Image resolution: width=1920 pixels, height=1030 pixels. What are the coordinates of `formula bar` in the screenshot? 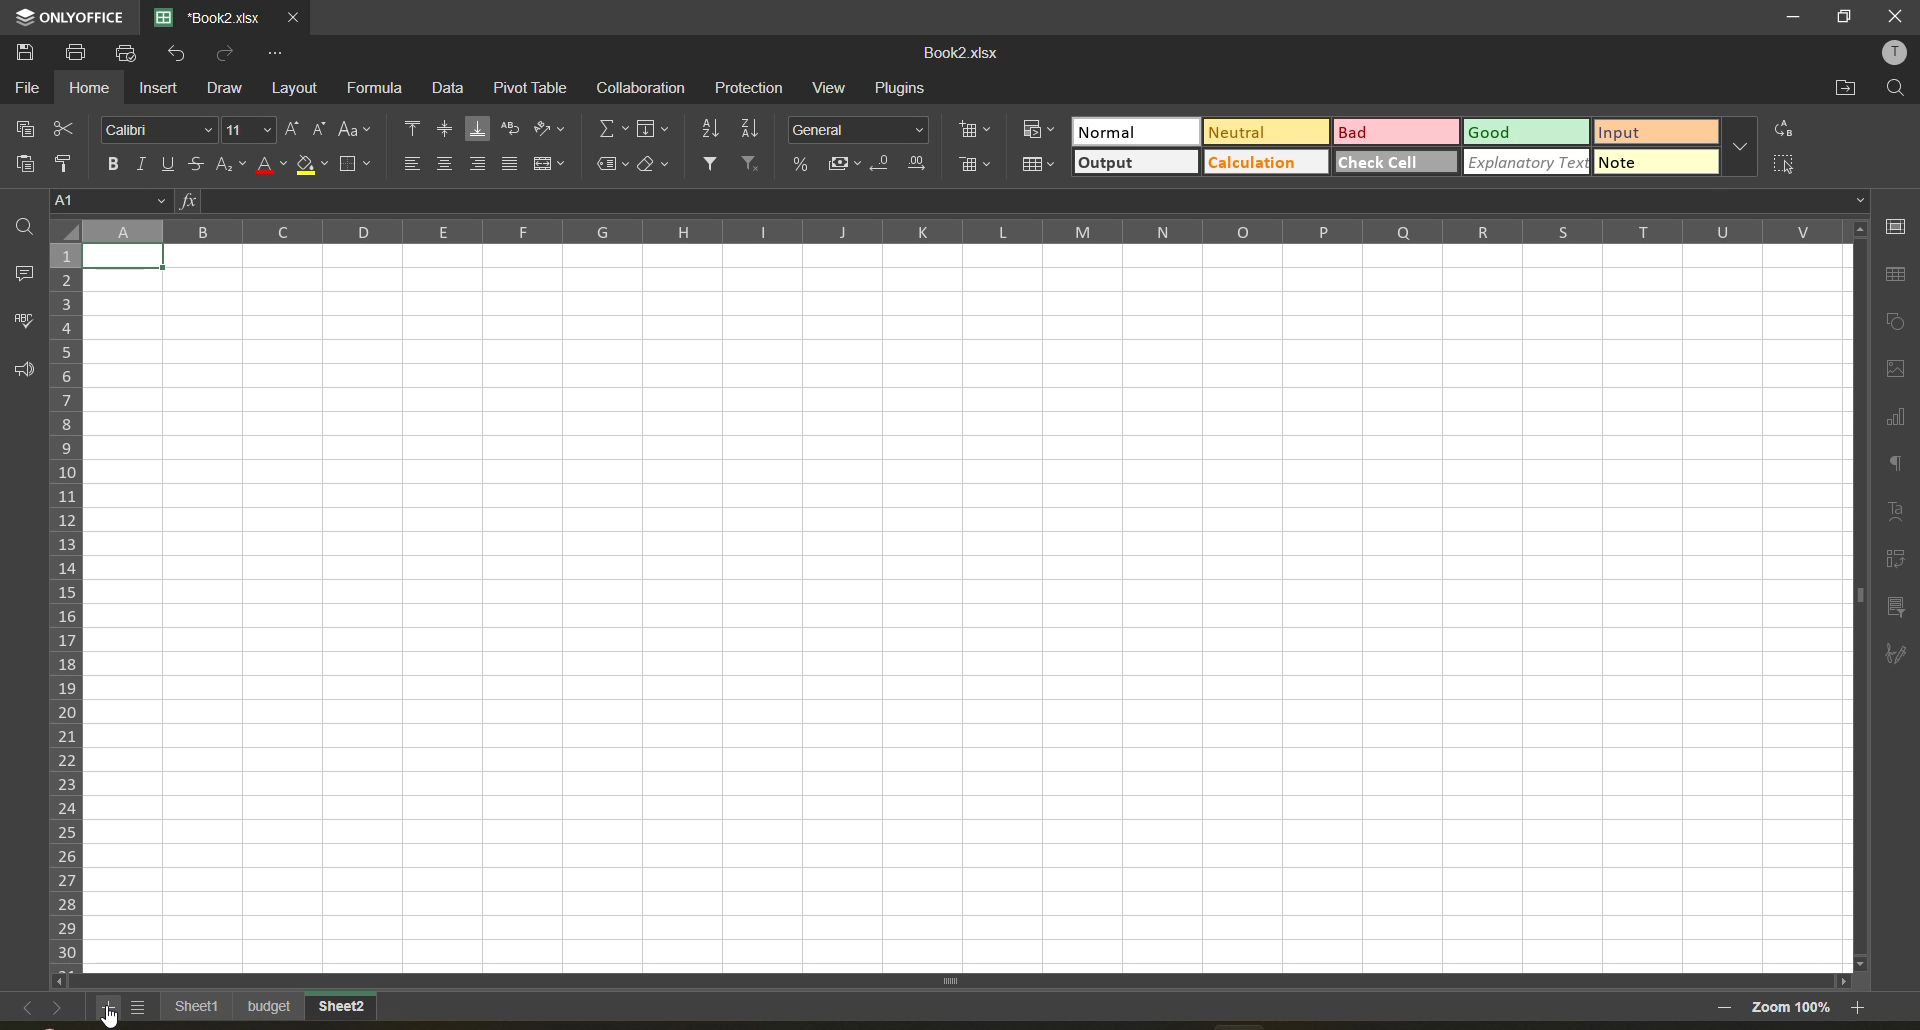 It's located at (1021, 200).